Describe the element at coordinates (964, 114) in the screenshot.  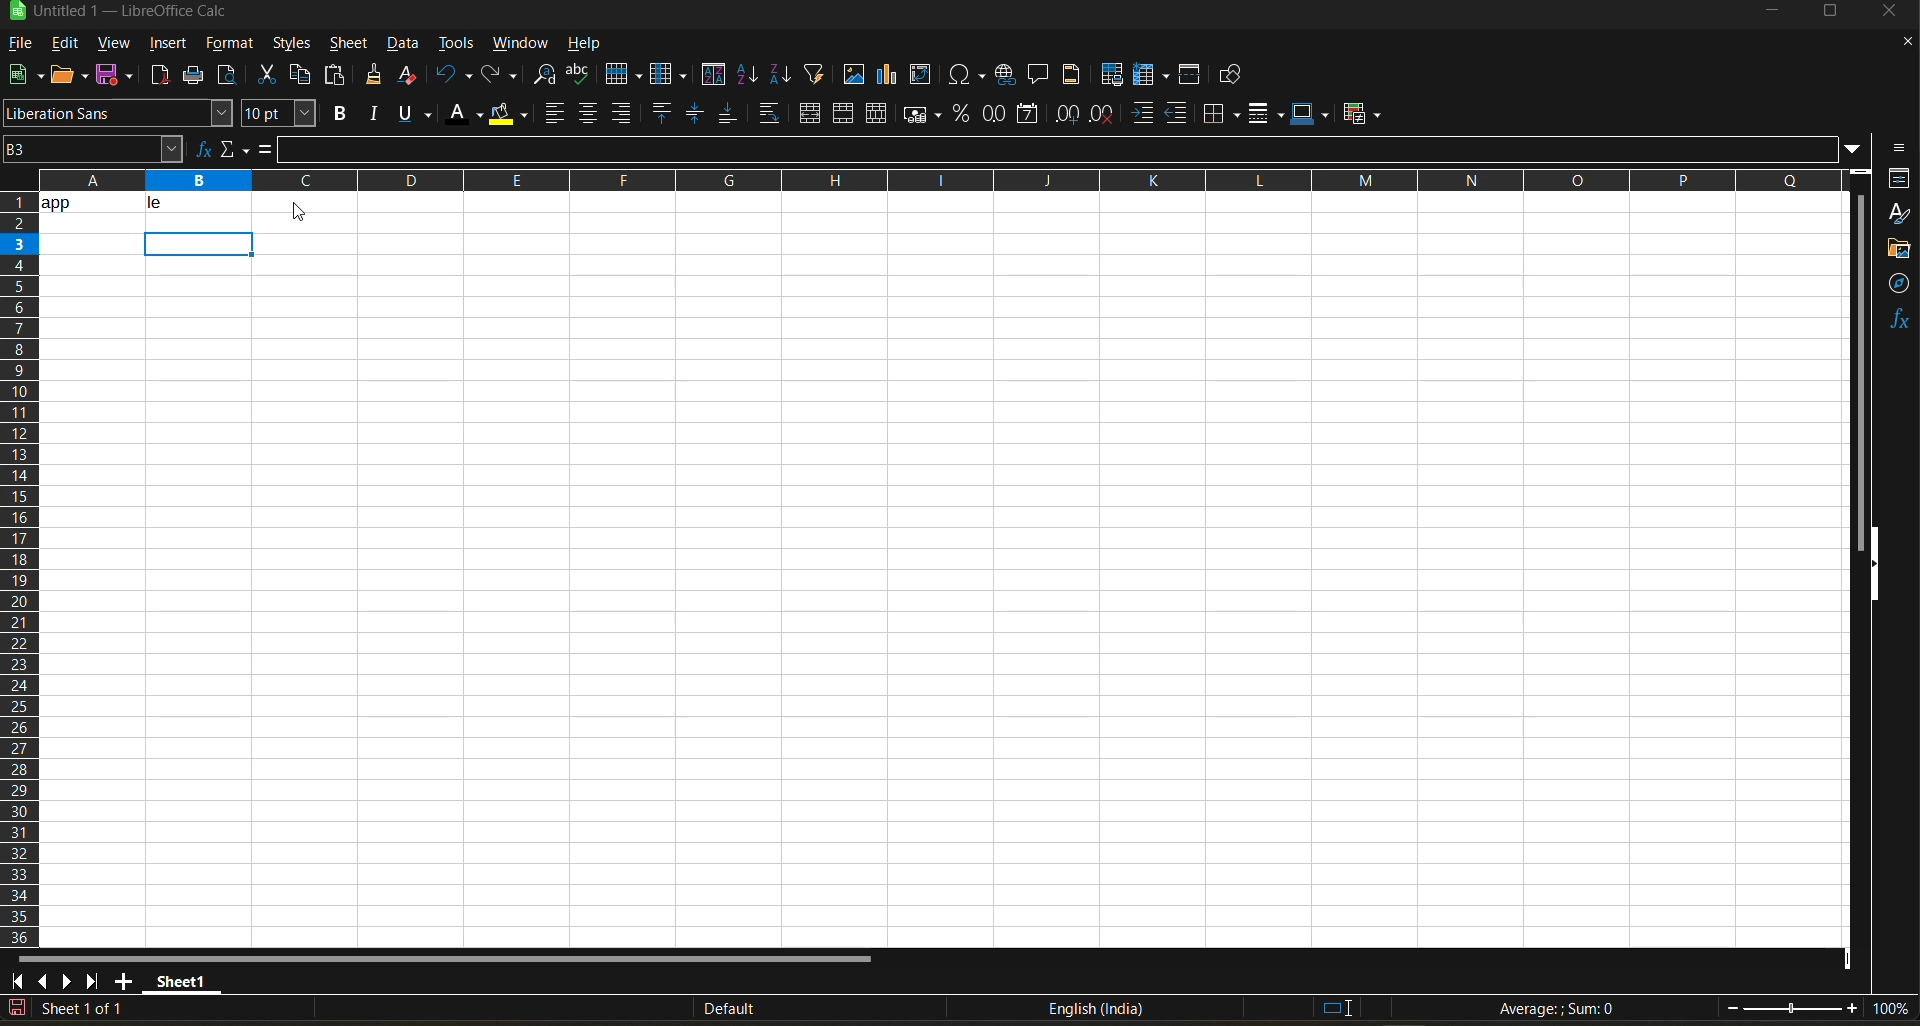
I see `format as percent` at that location.